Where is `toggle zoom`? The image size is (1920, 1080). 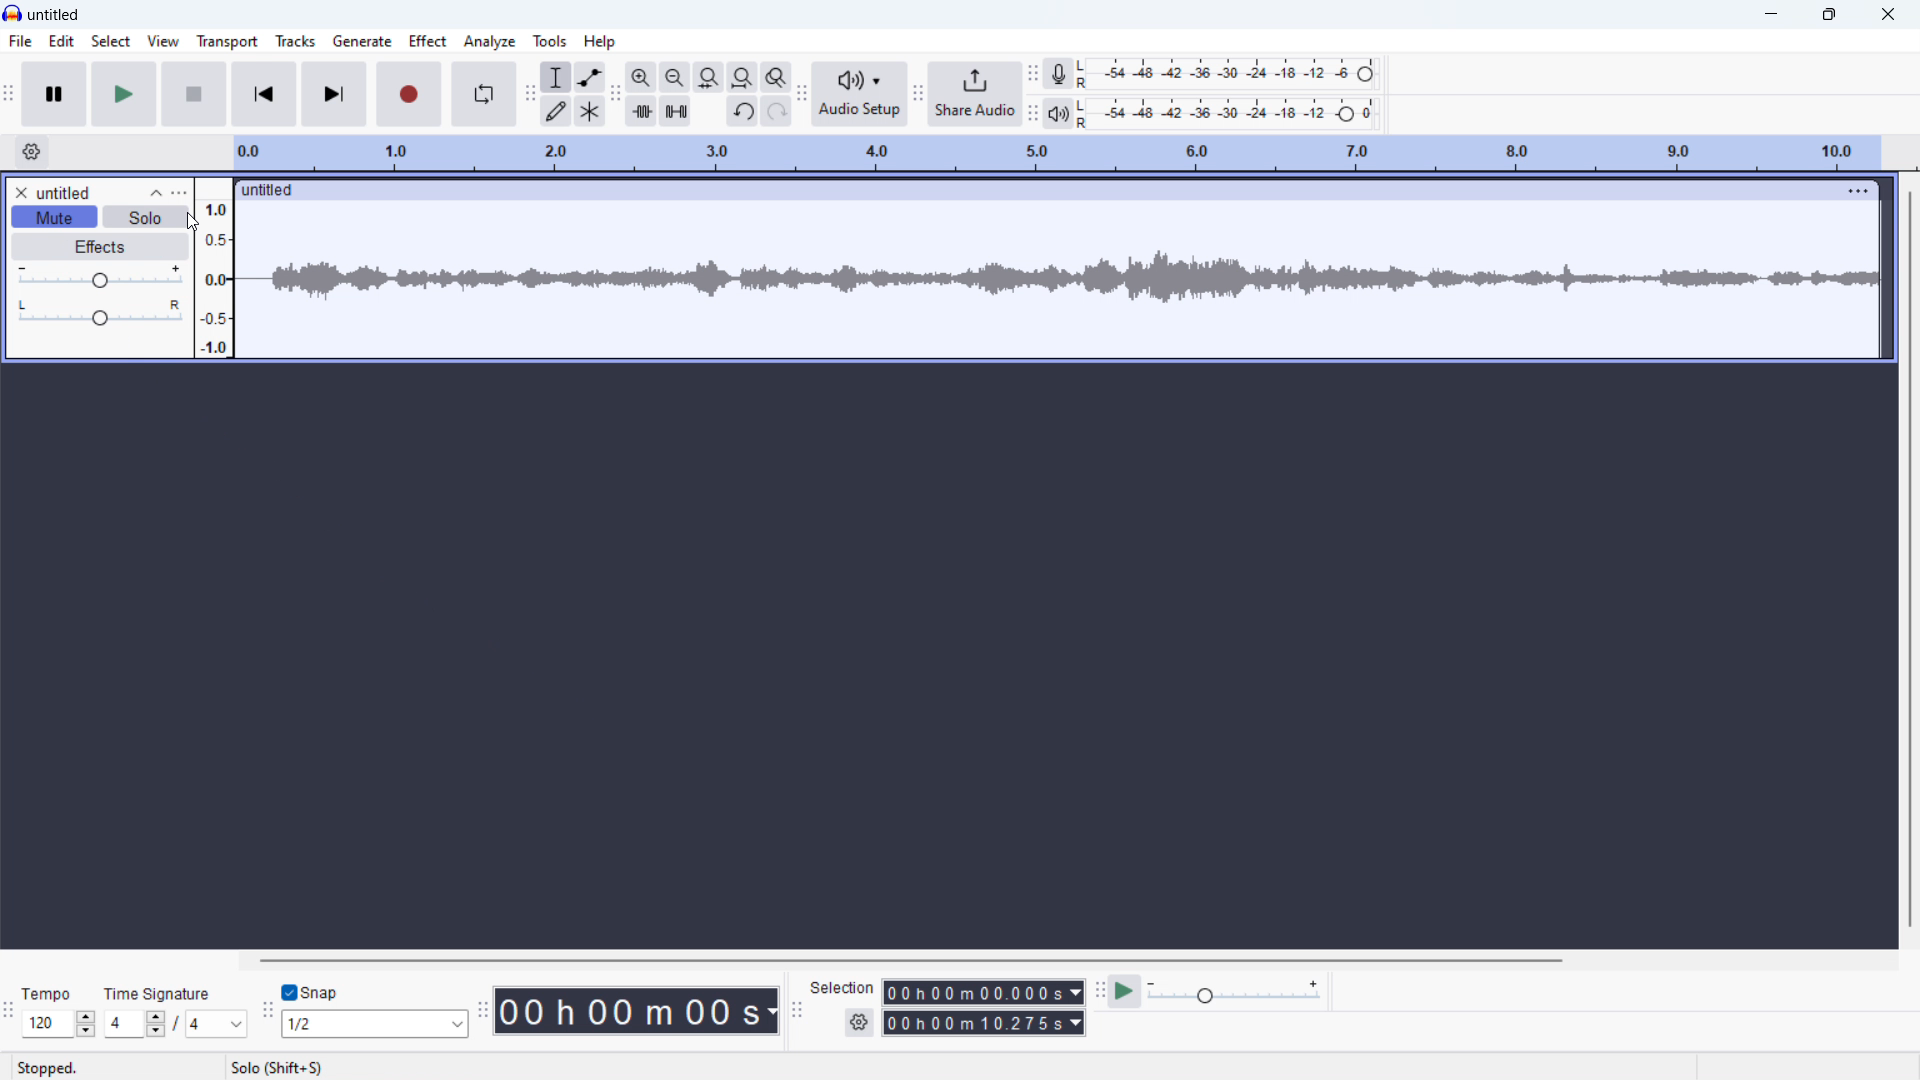
toggle zoom is located at coordinates (776, 78).